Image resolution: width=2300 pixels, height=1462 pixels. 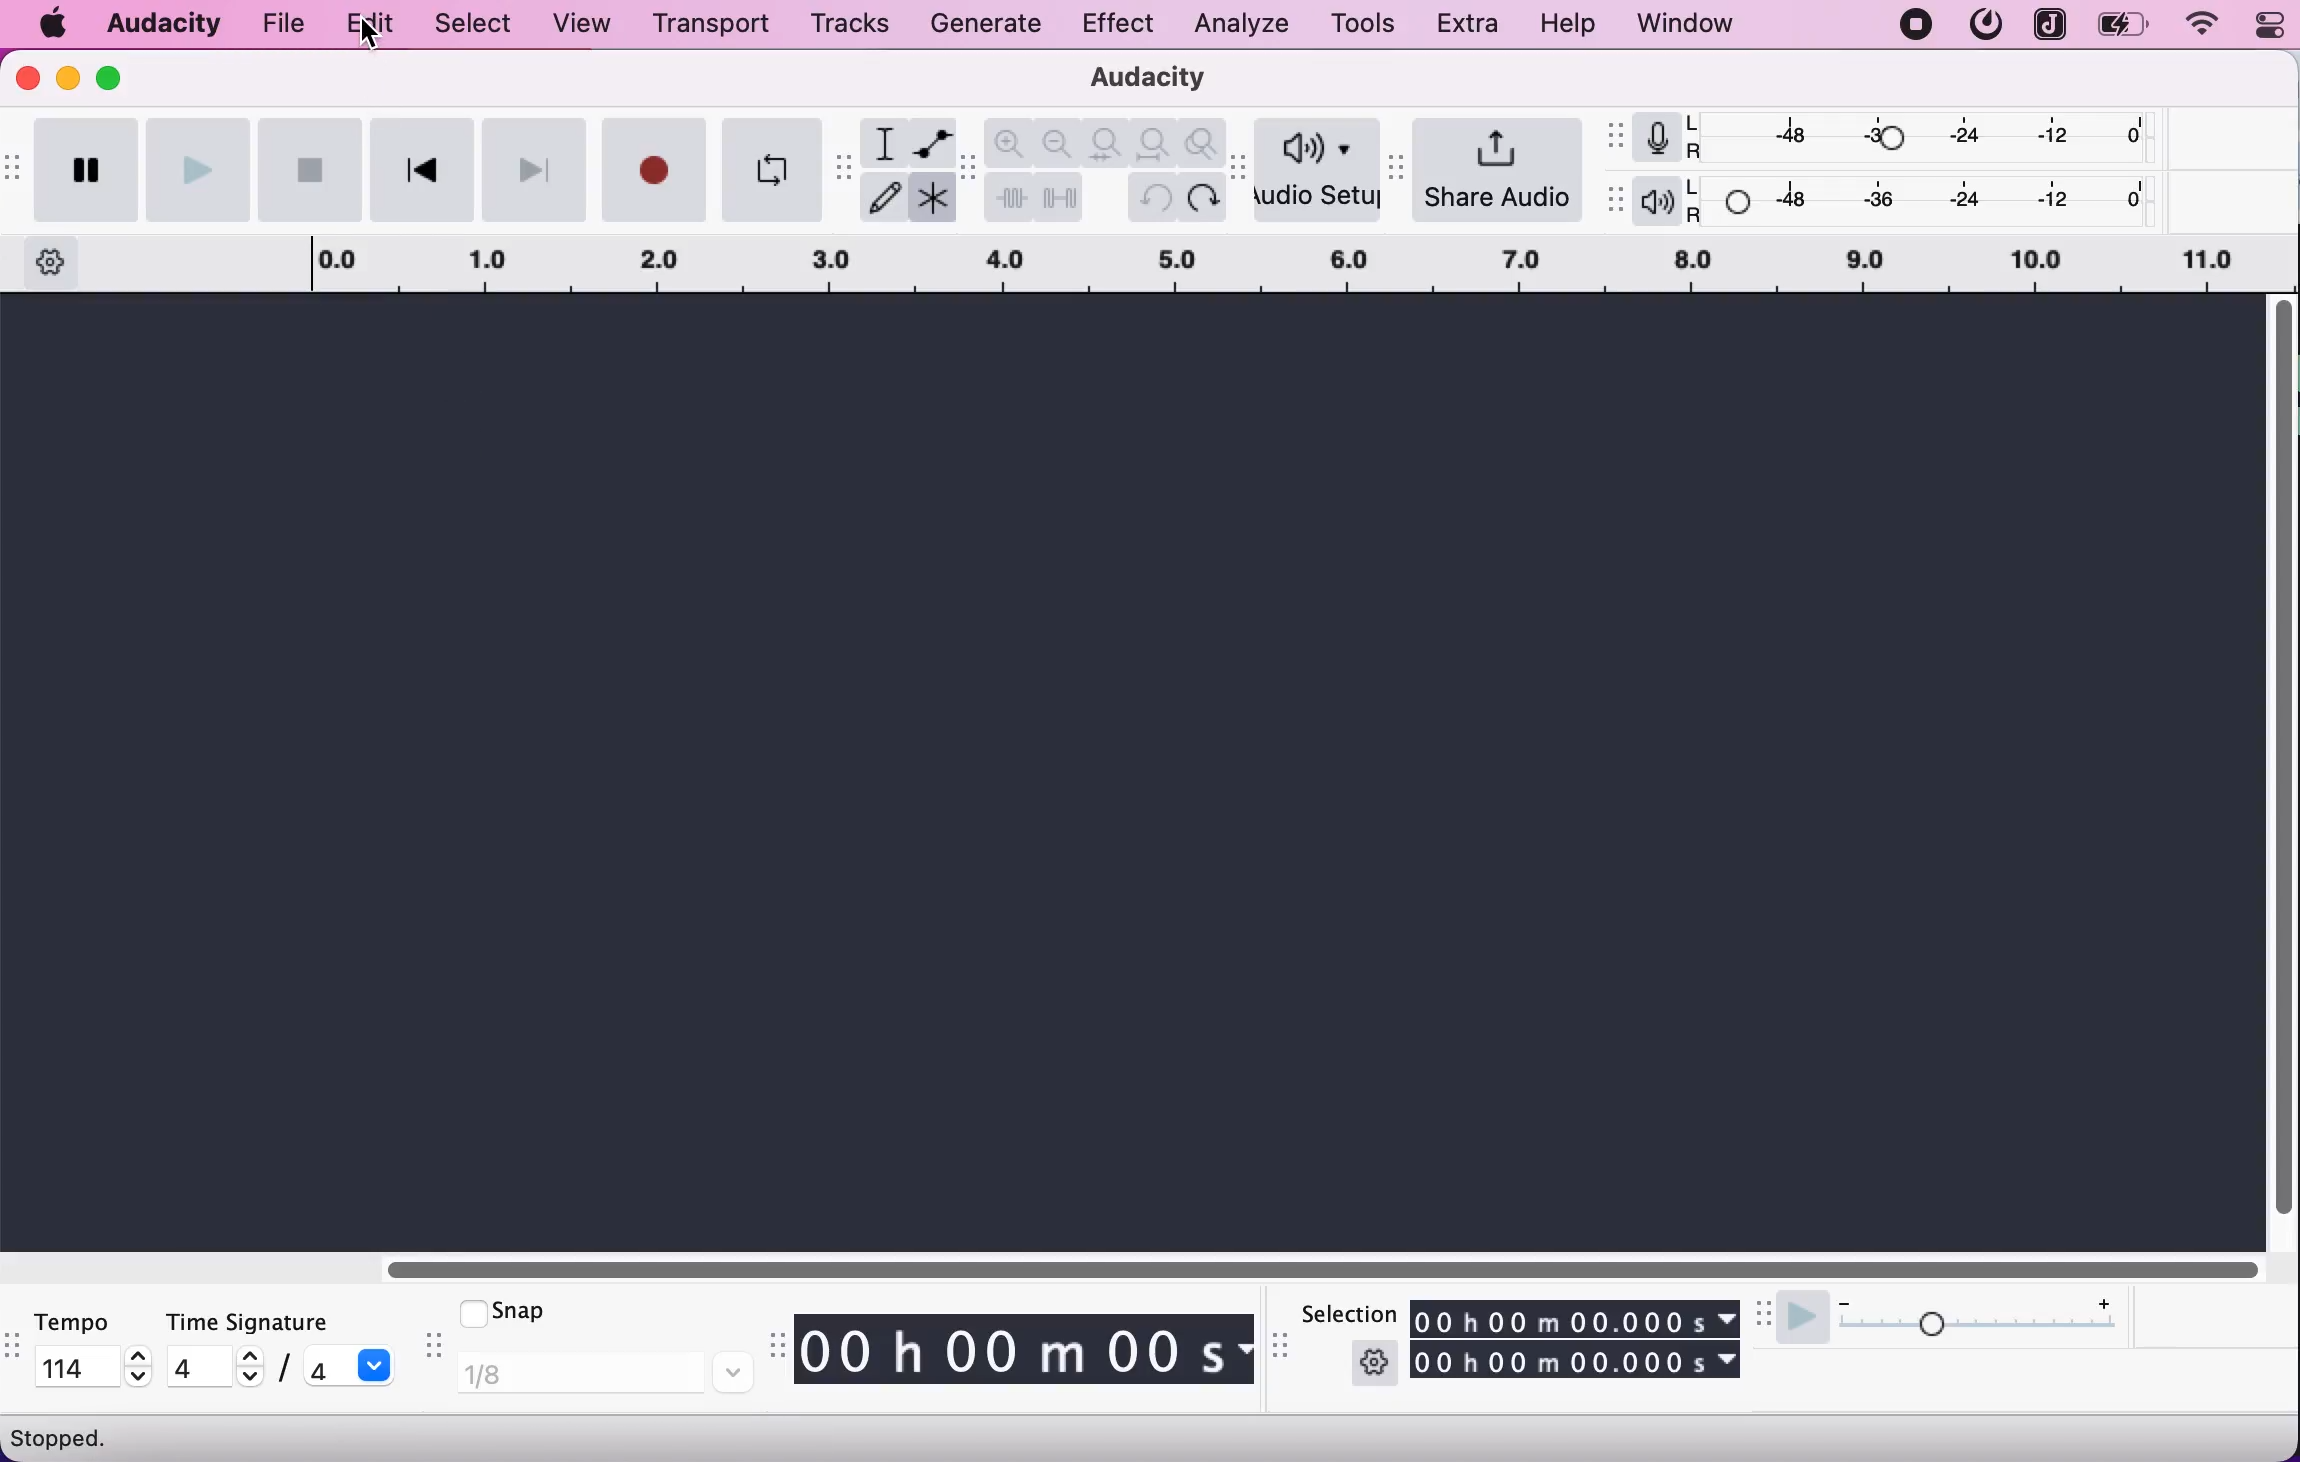 What do you see at coordinates (1801, 1321) in the screenshot?
I see `play at speed` at bounding box center [1801, 1321].